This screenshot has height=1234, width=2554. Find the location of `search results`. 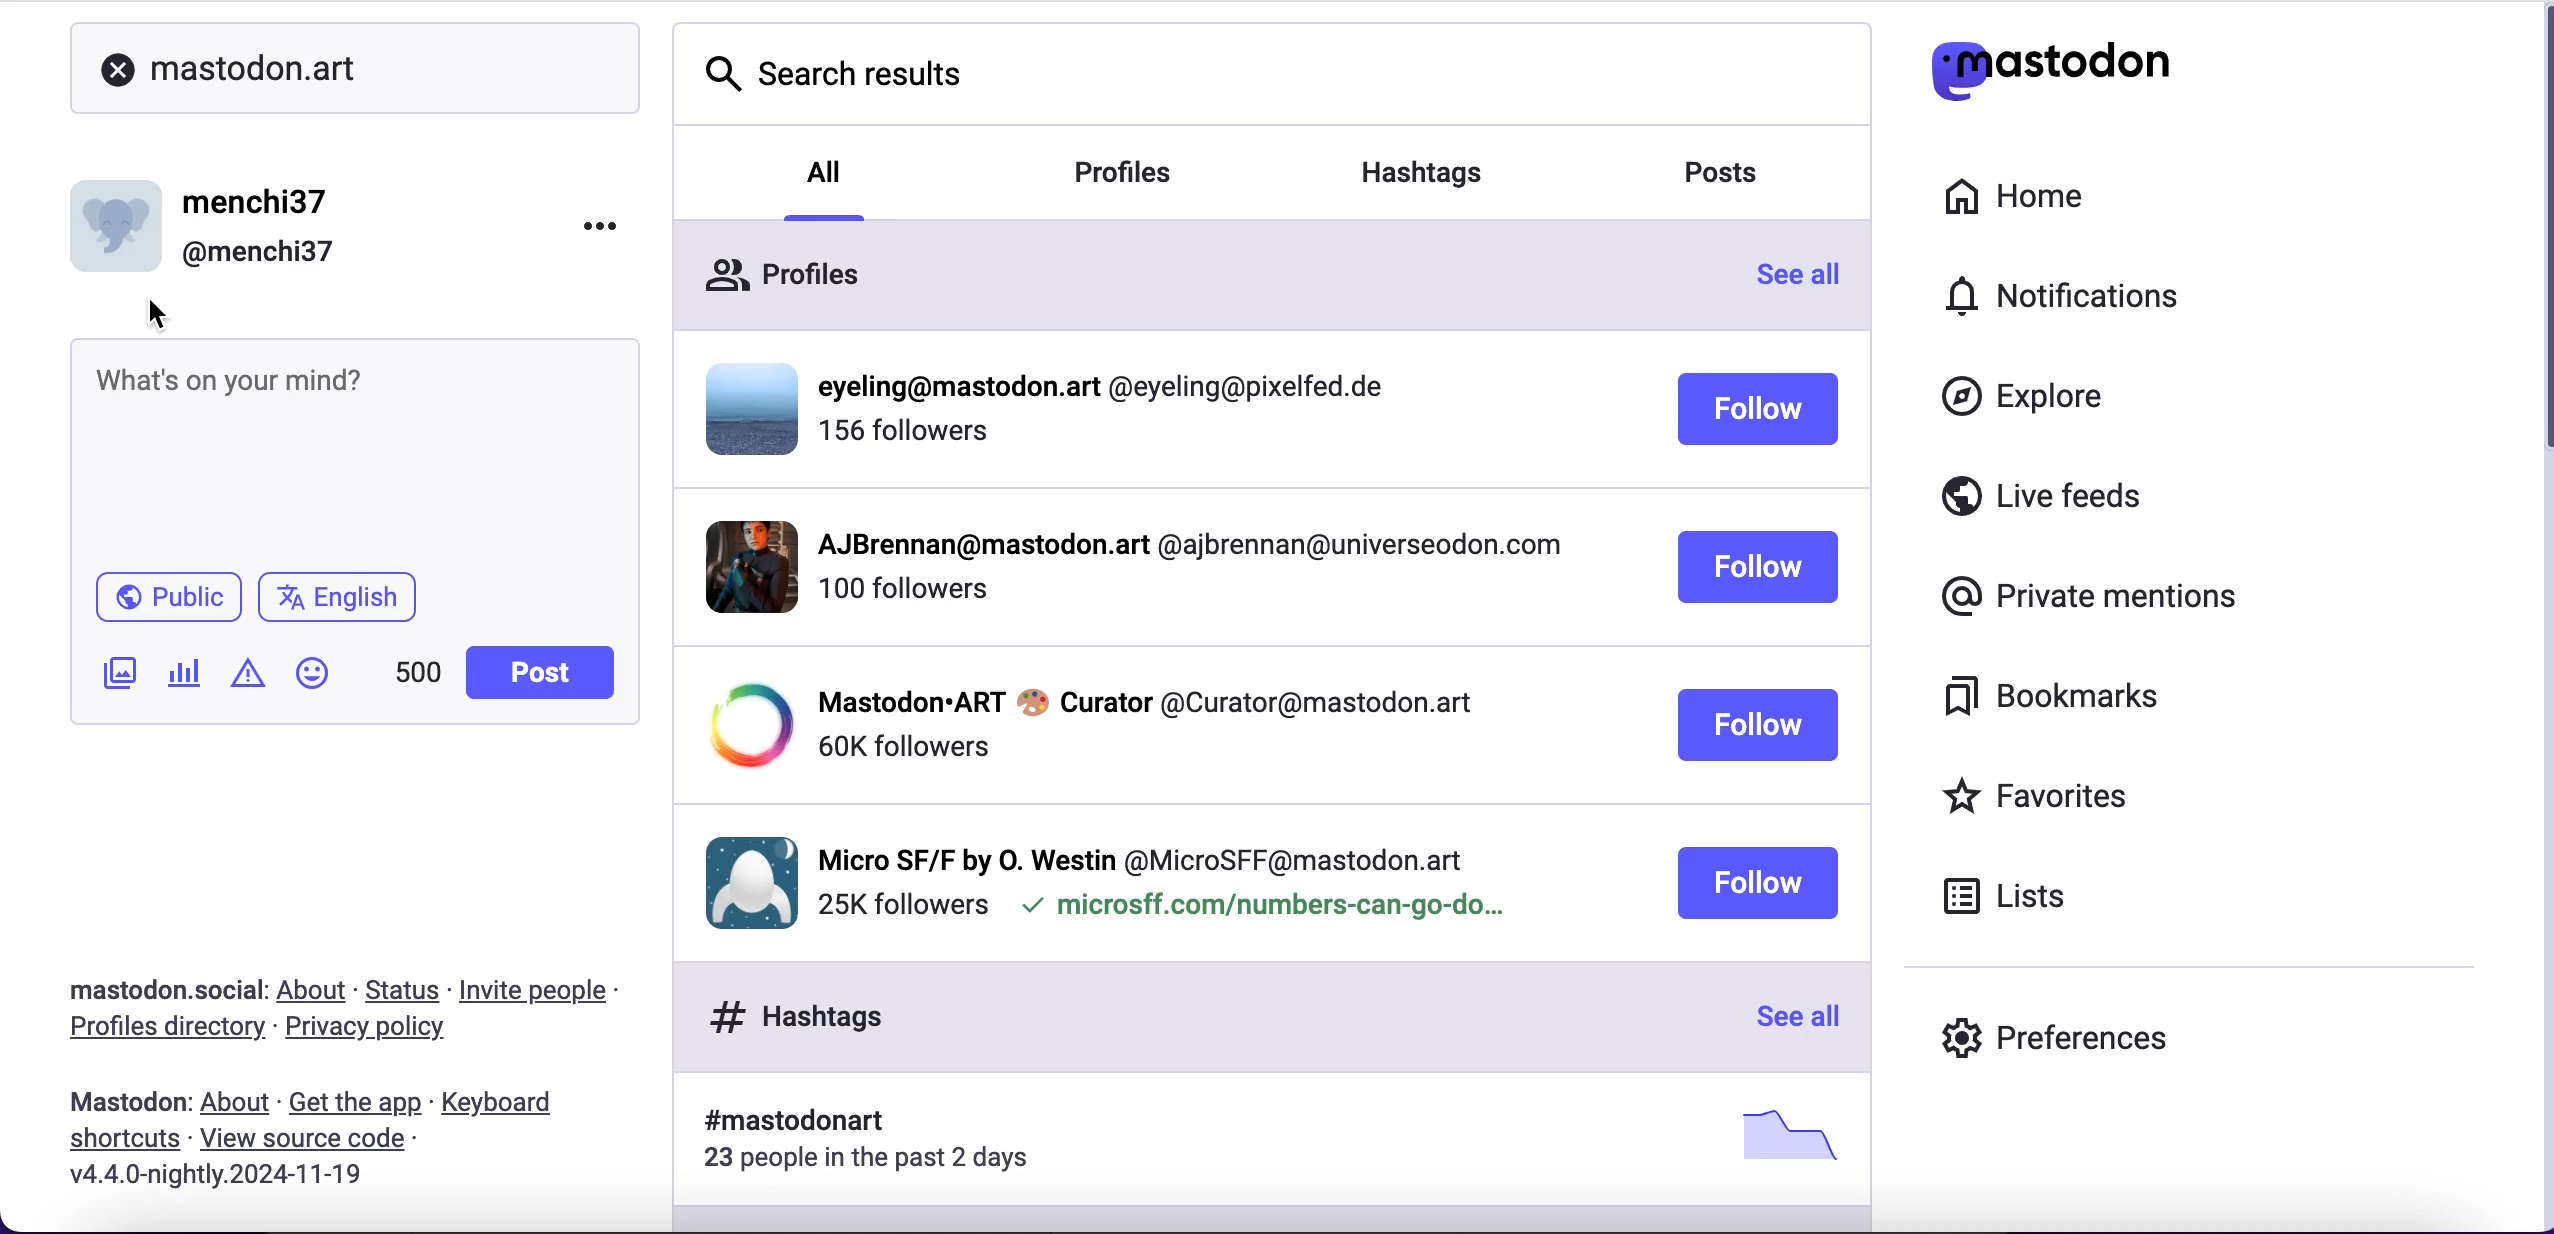

search results is located at coordinates (843, 80).